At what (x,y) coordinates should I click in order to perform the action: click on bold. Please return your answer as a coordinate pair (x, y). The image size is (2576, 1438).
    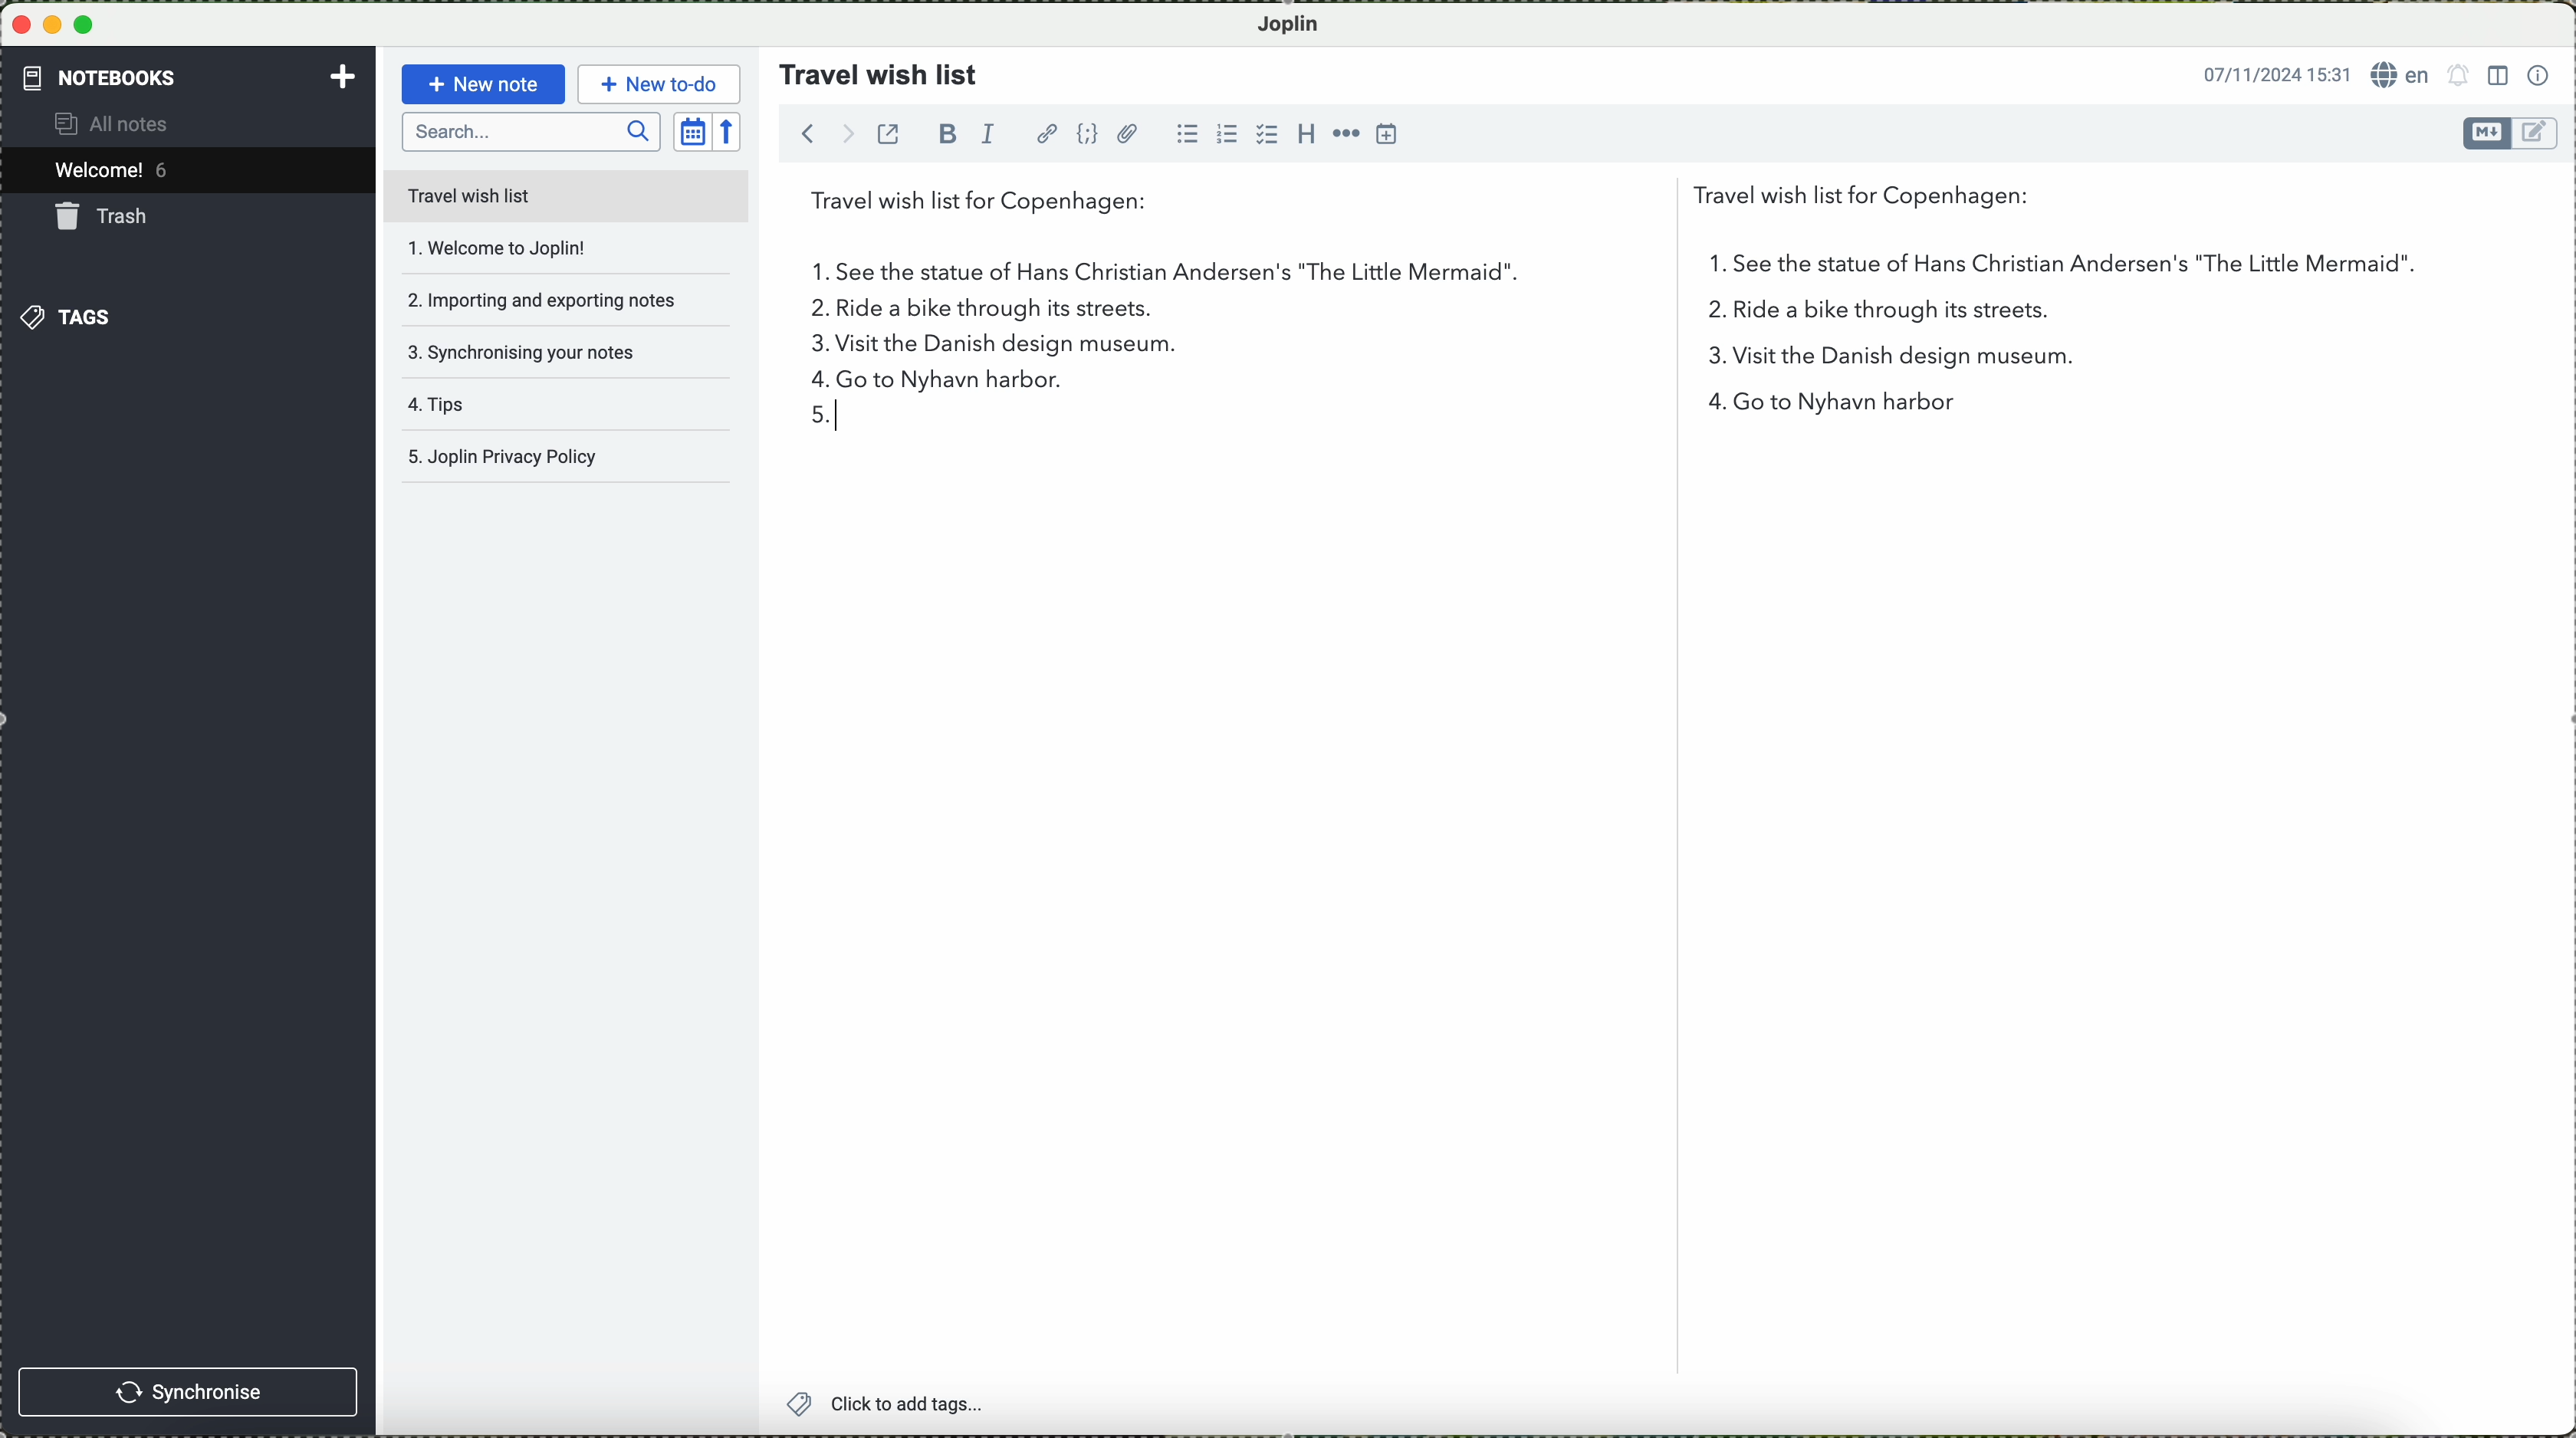
    Looking at the image, I should click on (948, 133).